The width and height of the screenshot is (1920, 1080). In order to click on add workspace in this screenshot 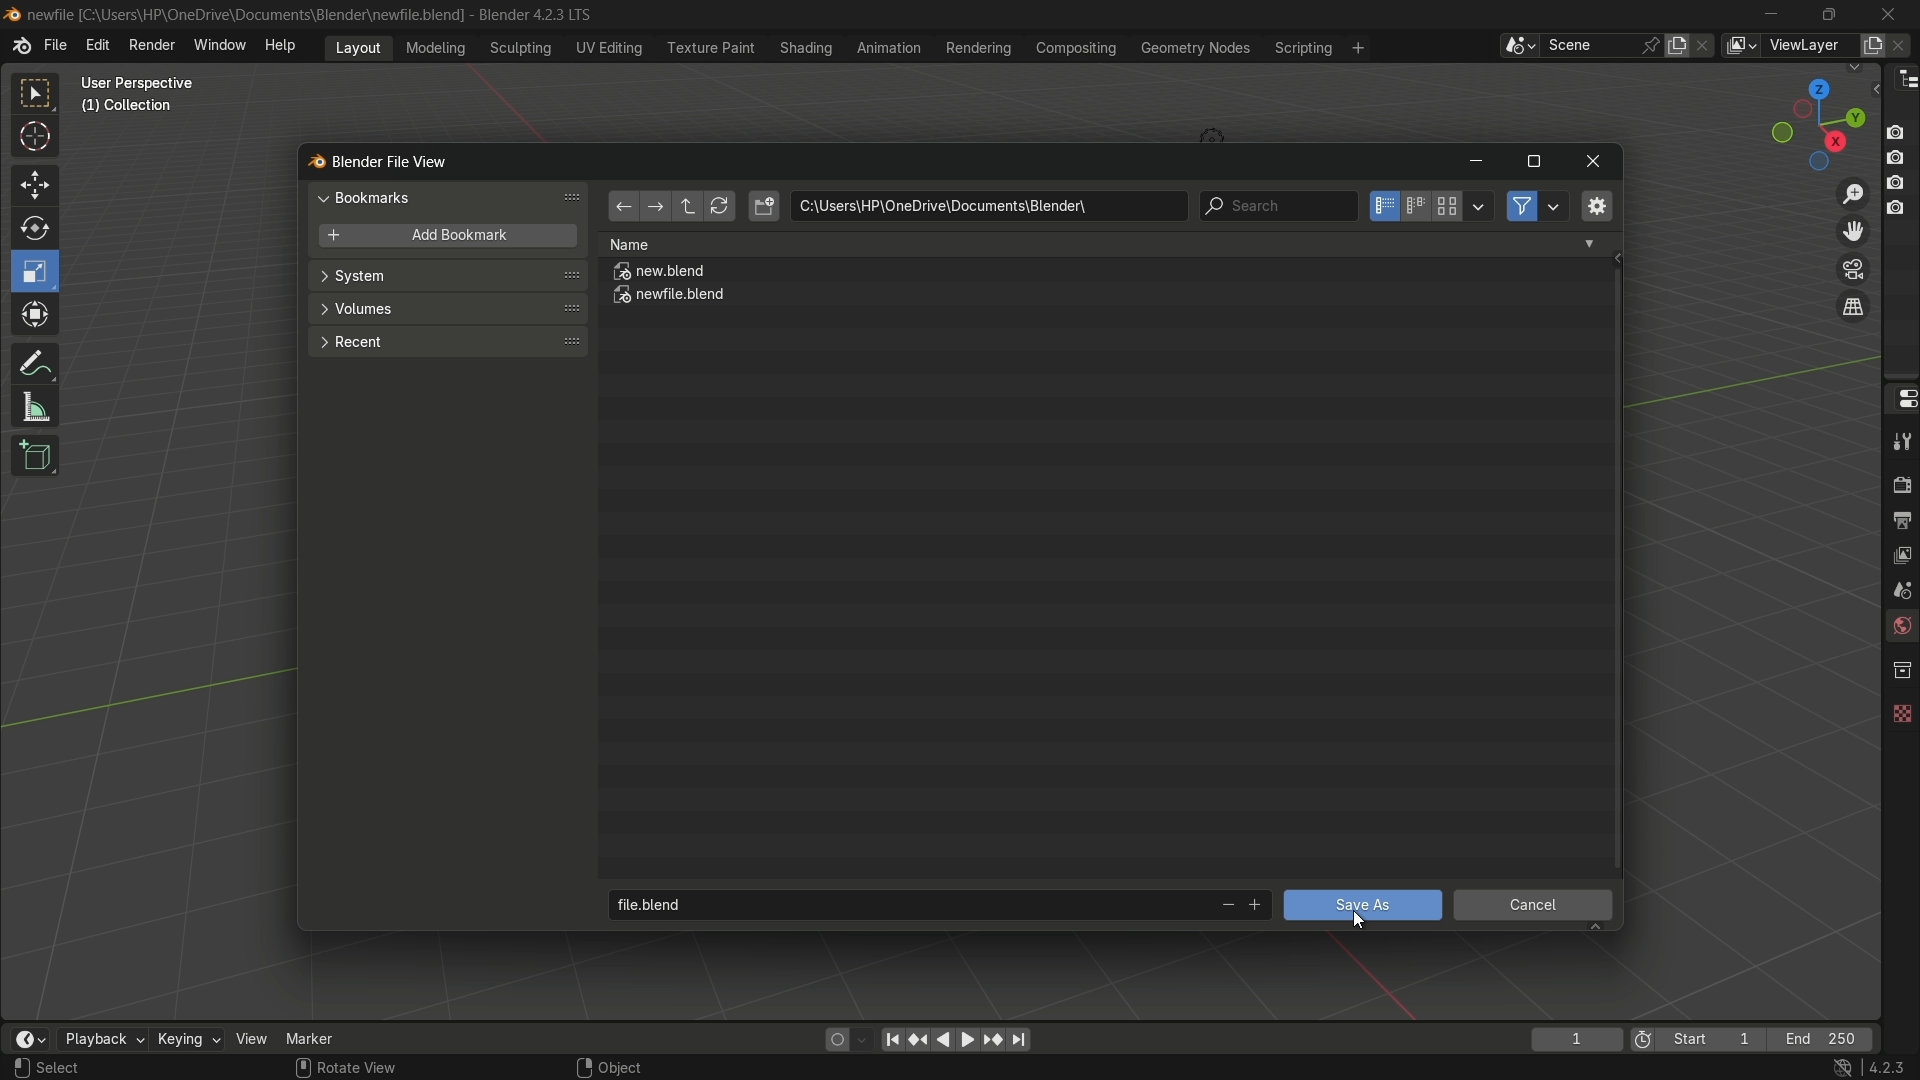, I will do `click(1356, 47)`.